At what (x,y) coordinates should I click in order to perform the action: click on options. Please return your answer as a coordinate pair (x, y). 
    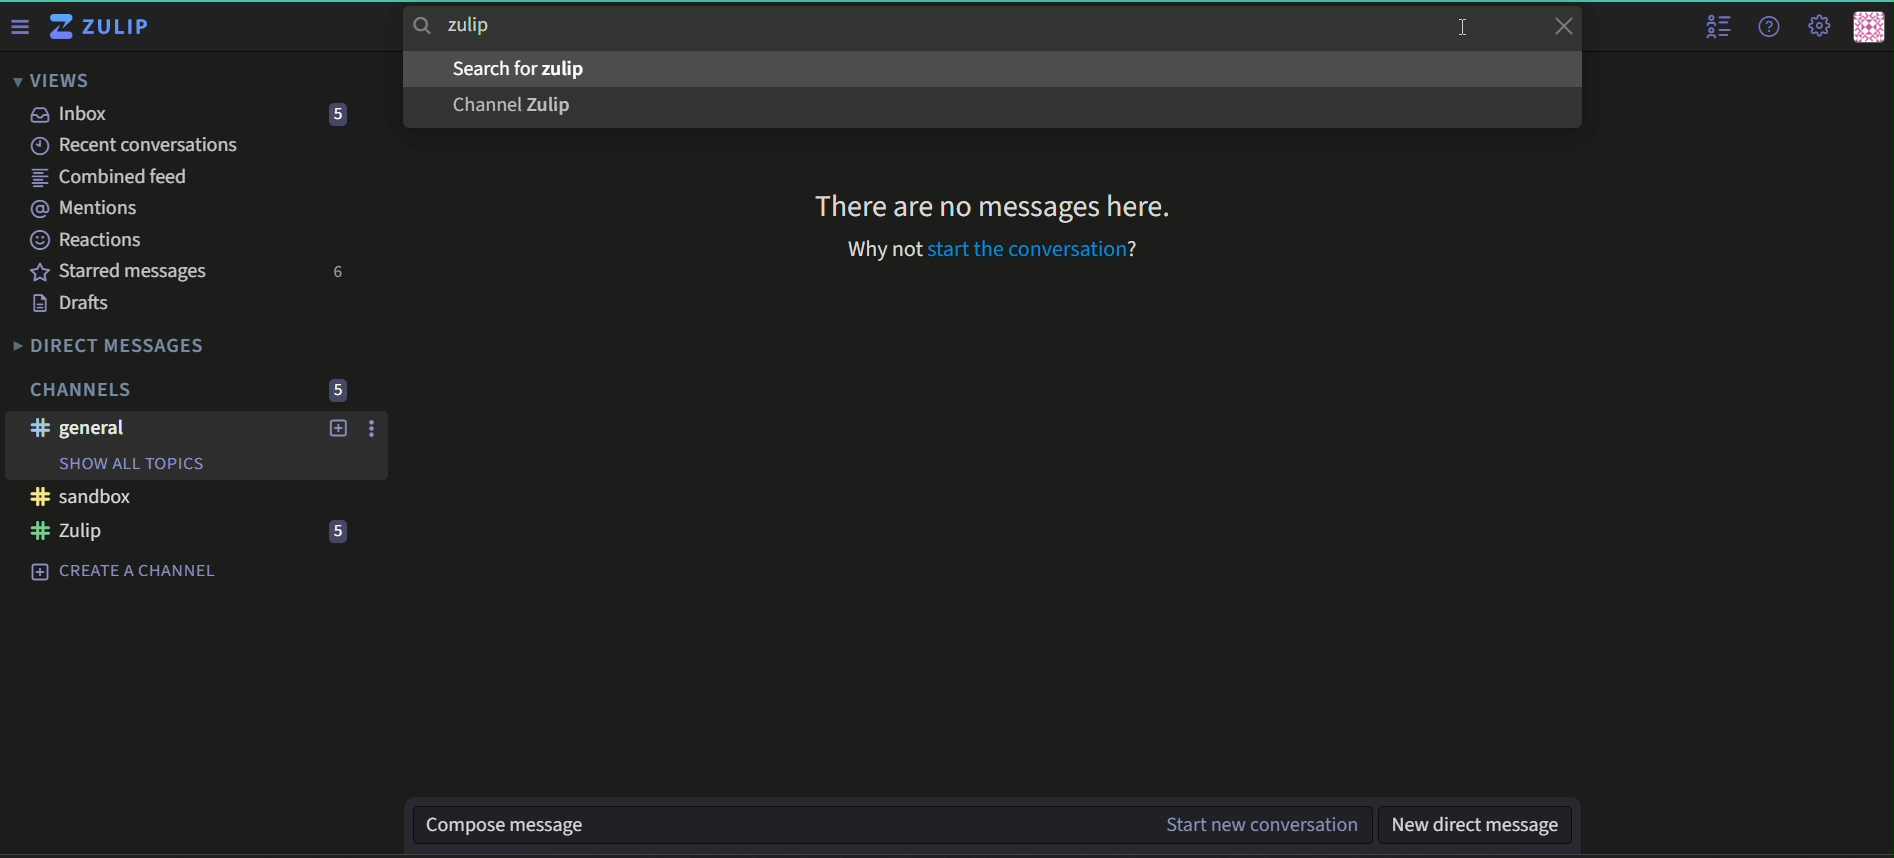
    Looking at the image, I should click on (374, 430).